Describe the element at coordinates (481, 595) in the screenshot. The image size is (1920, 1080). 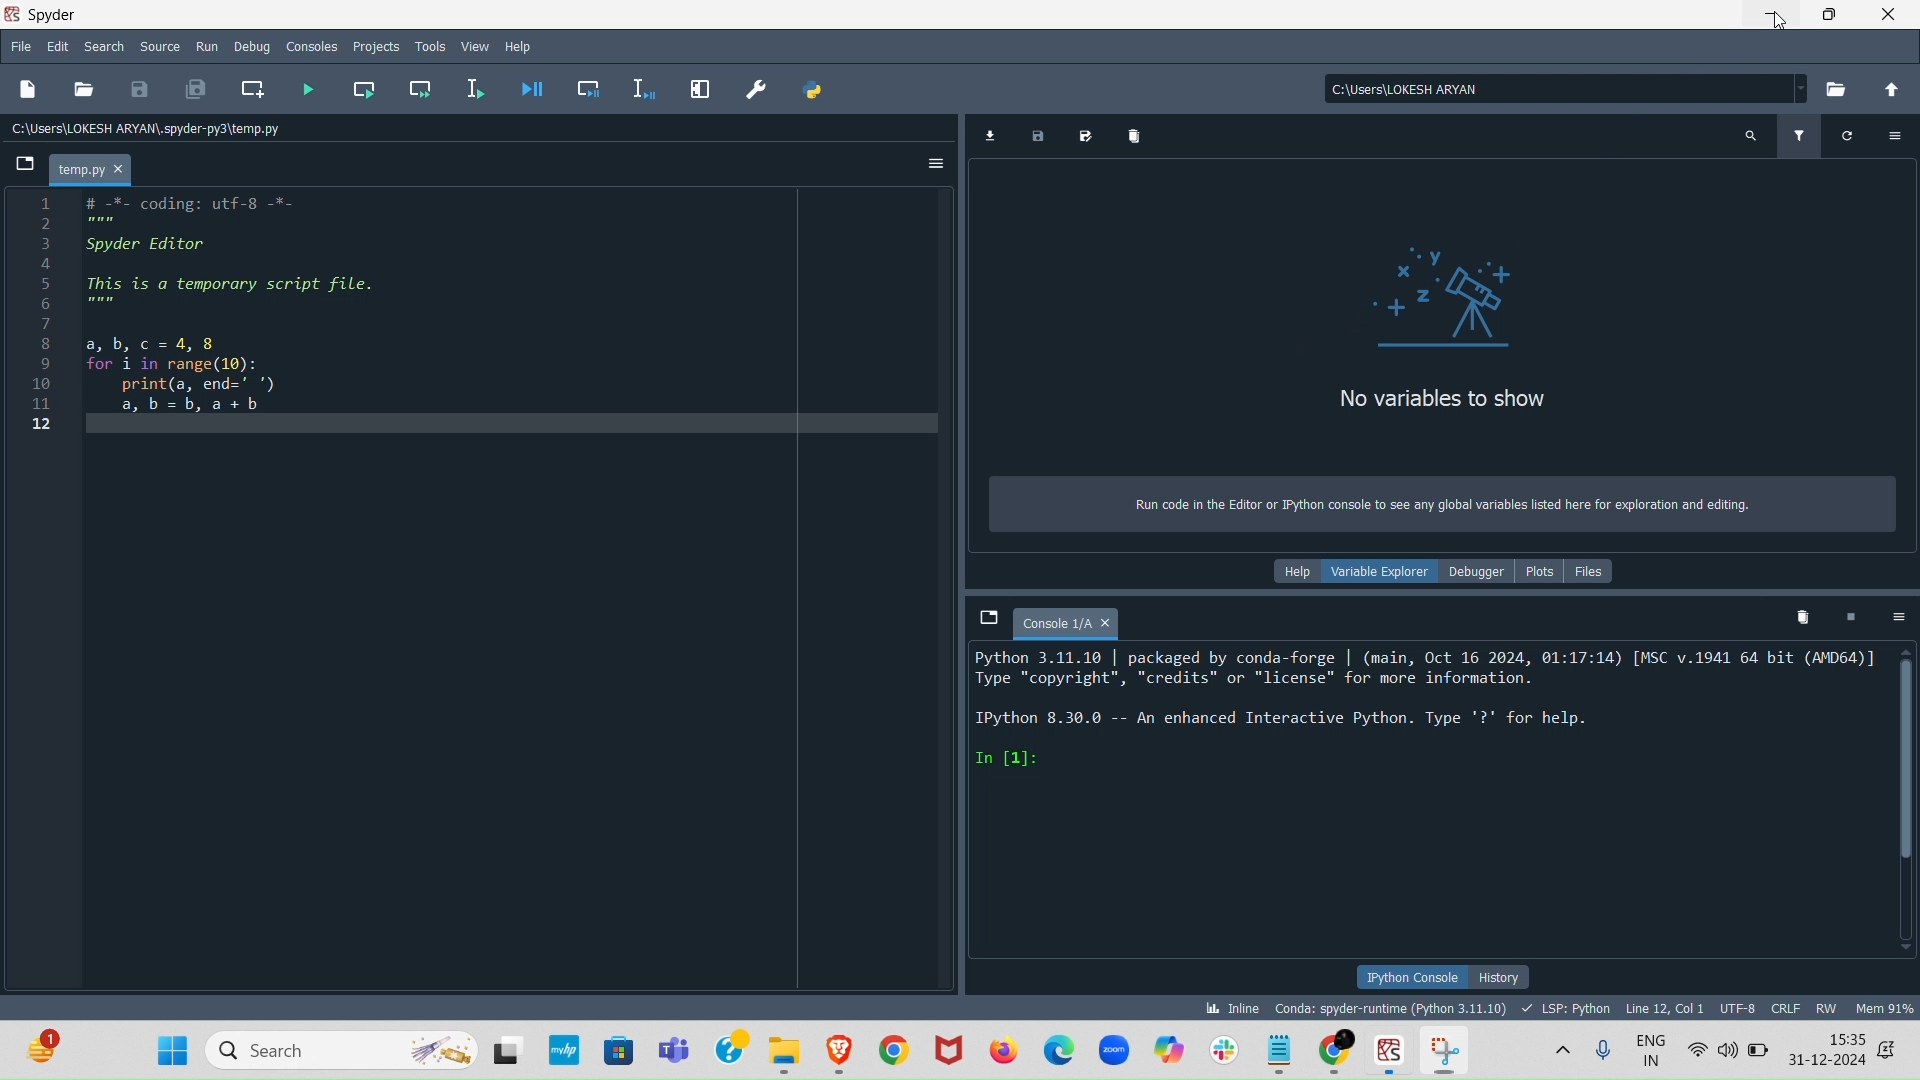
I see `Code editor` at that location.